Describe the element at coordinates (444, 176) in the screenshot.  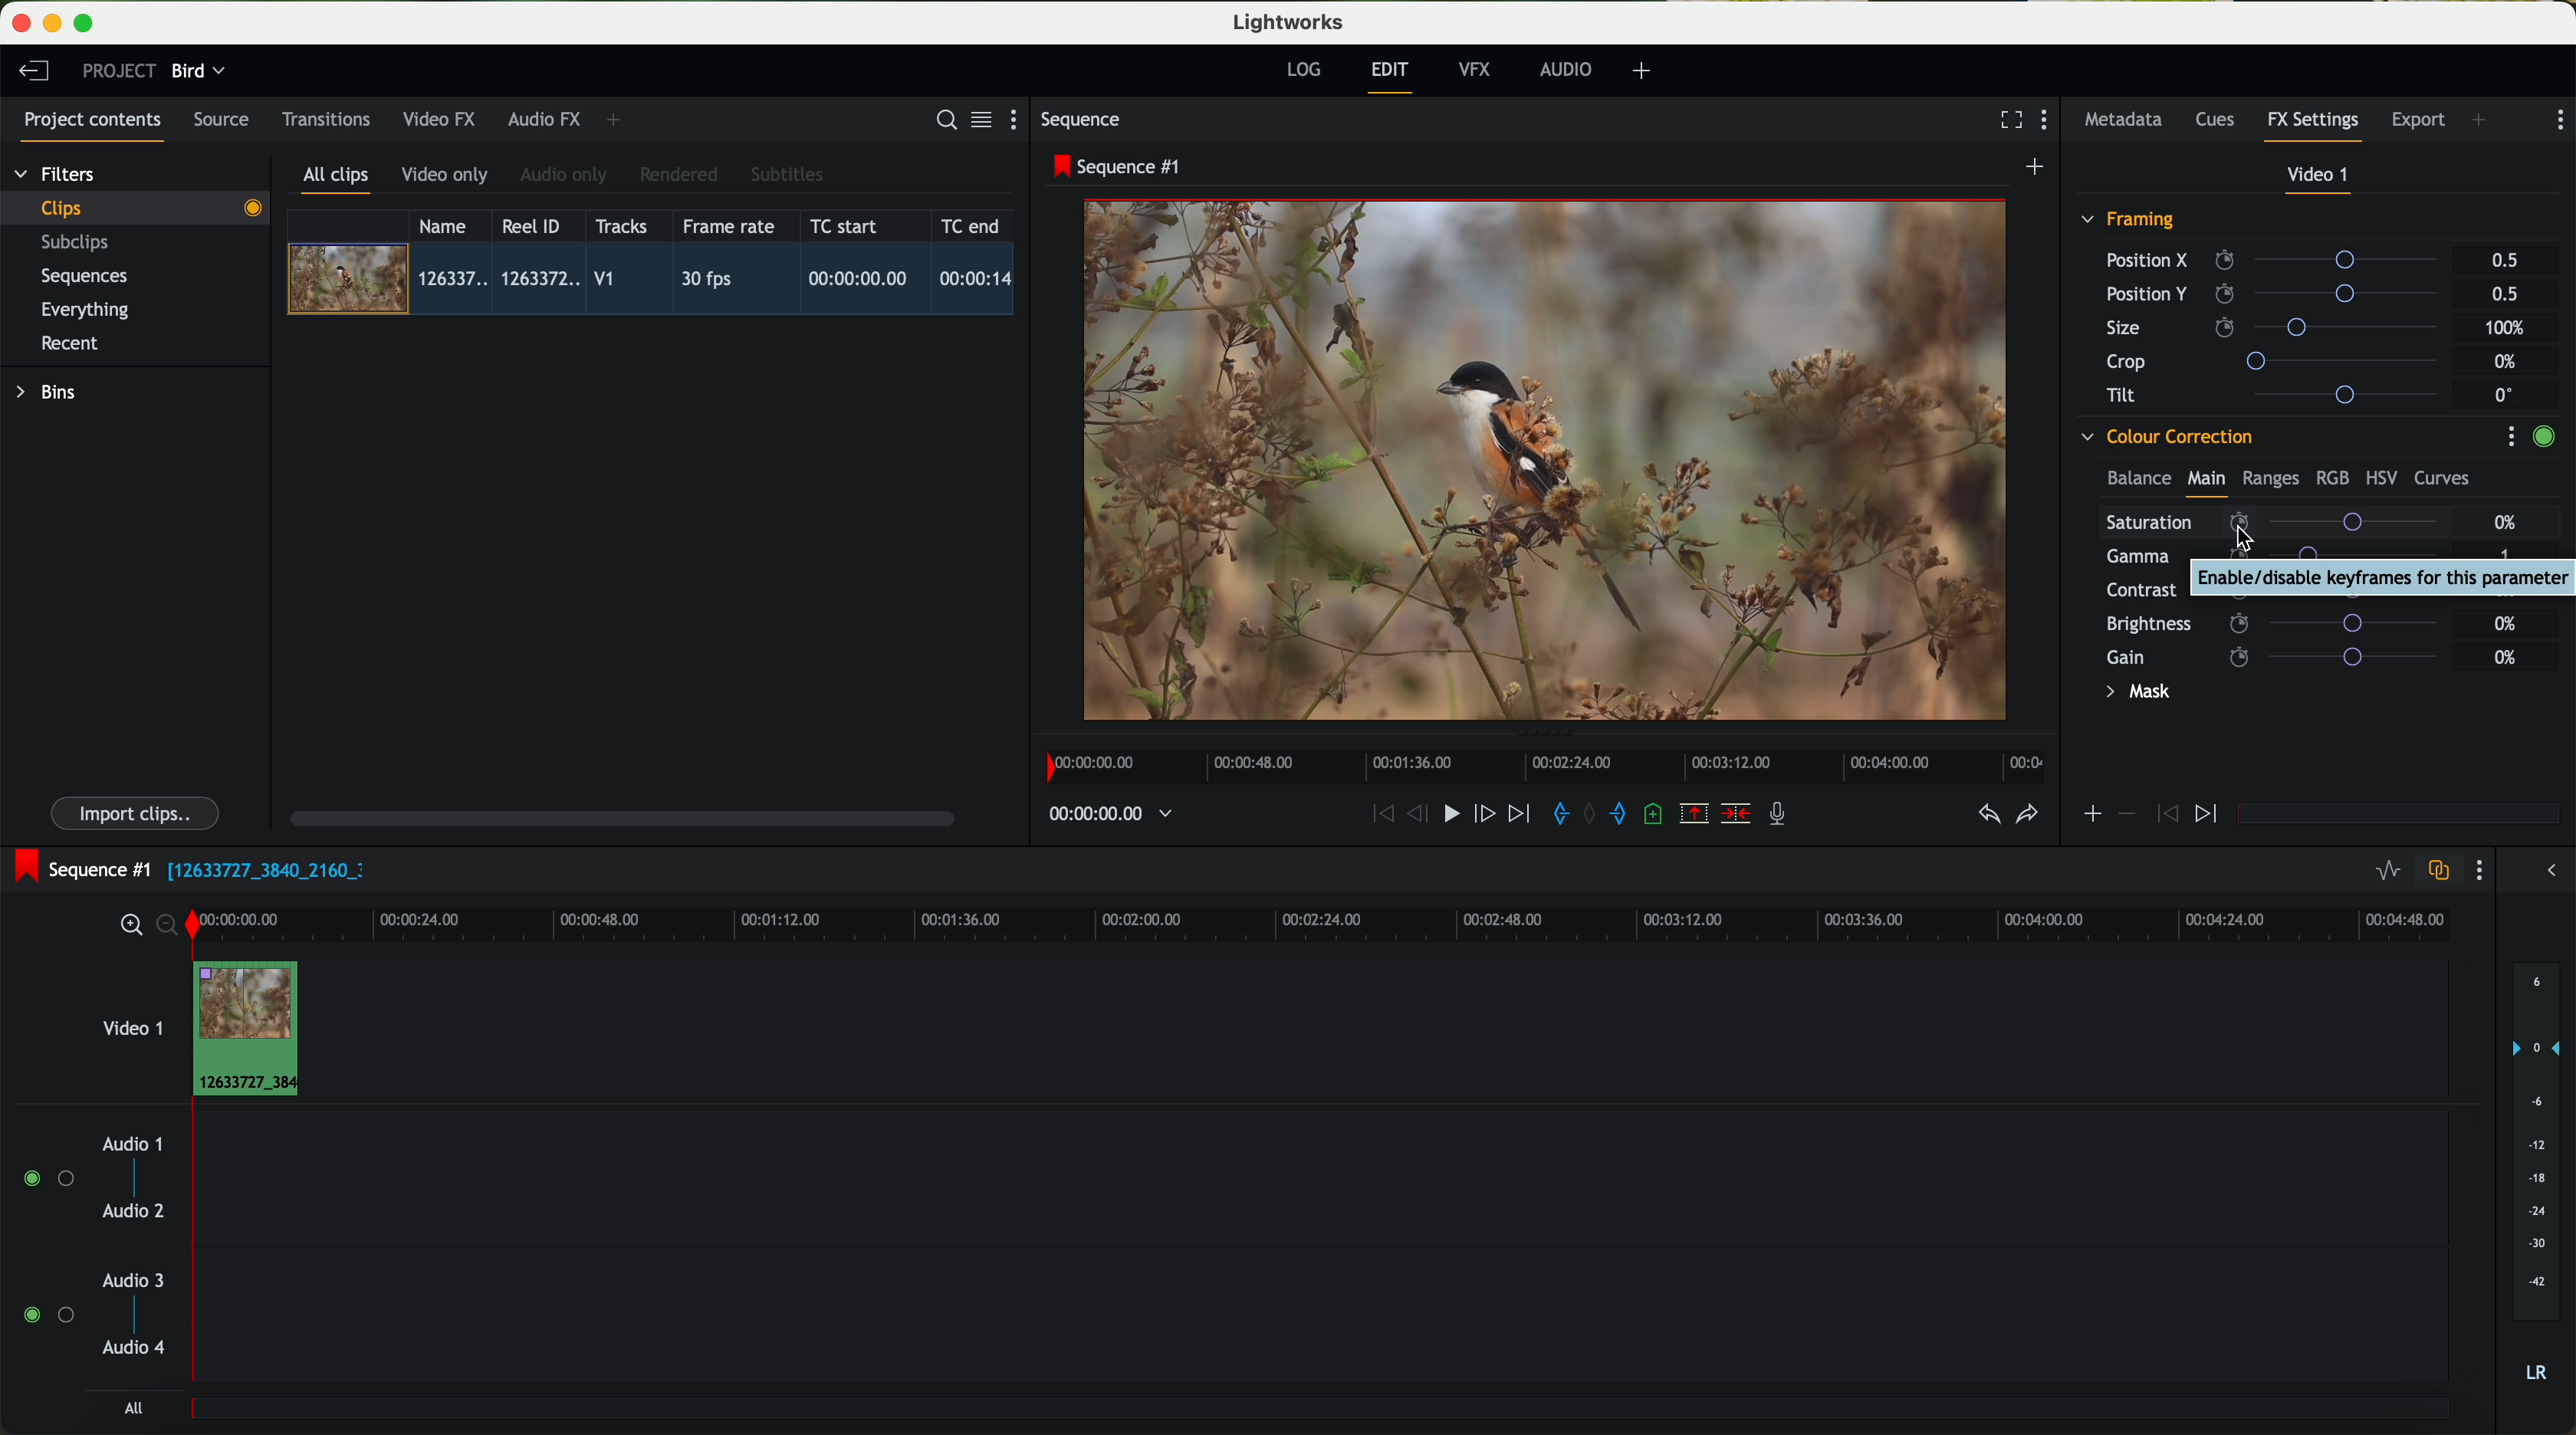
I see `video only` at that location.